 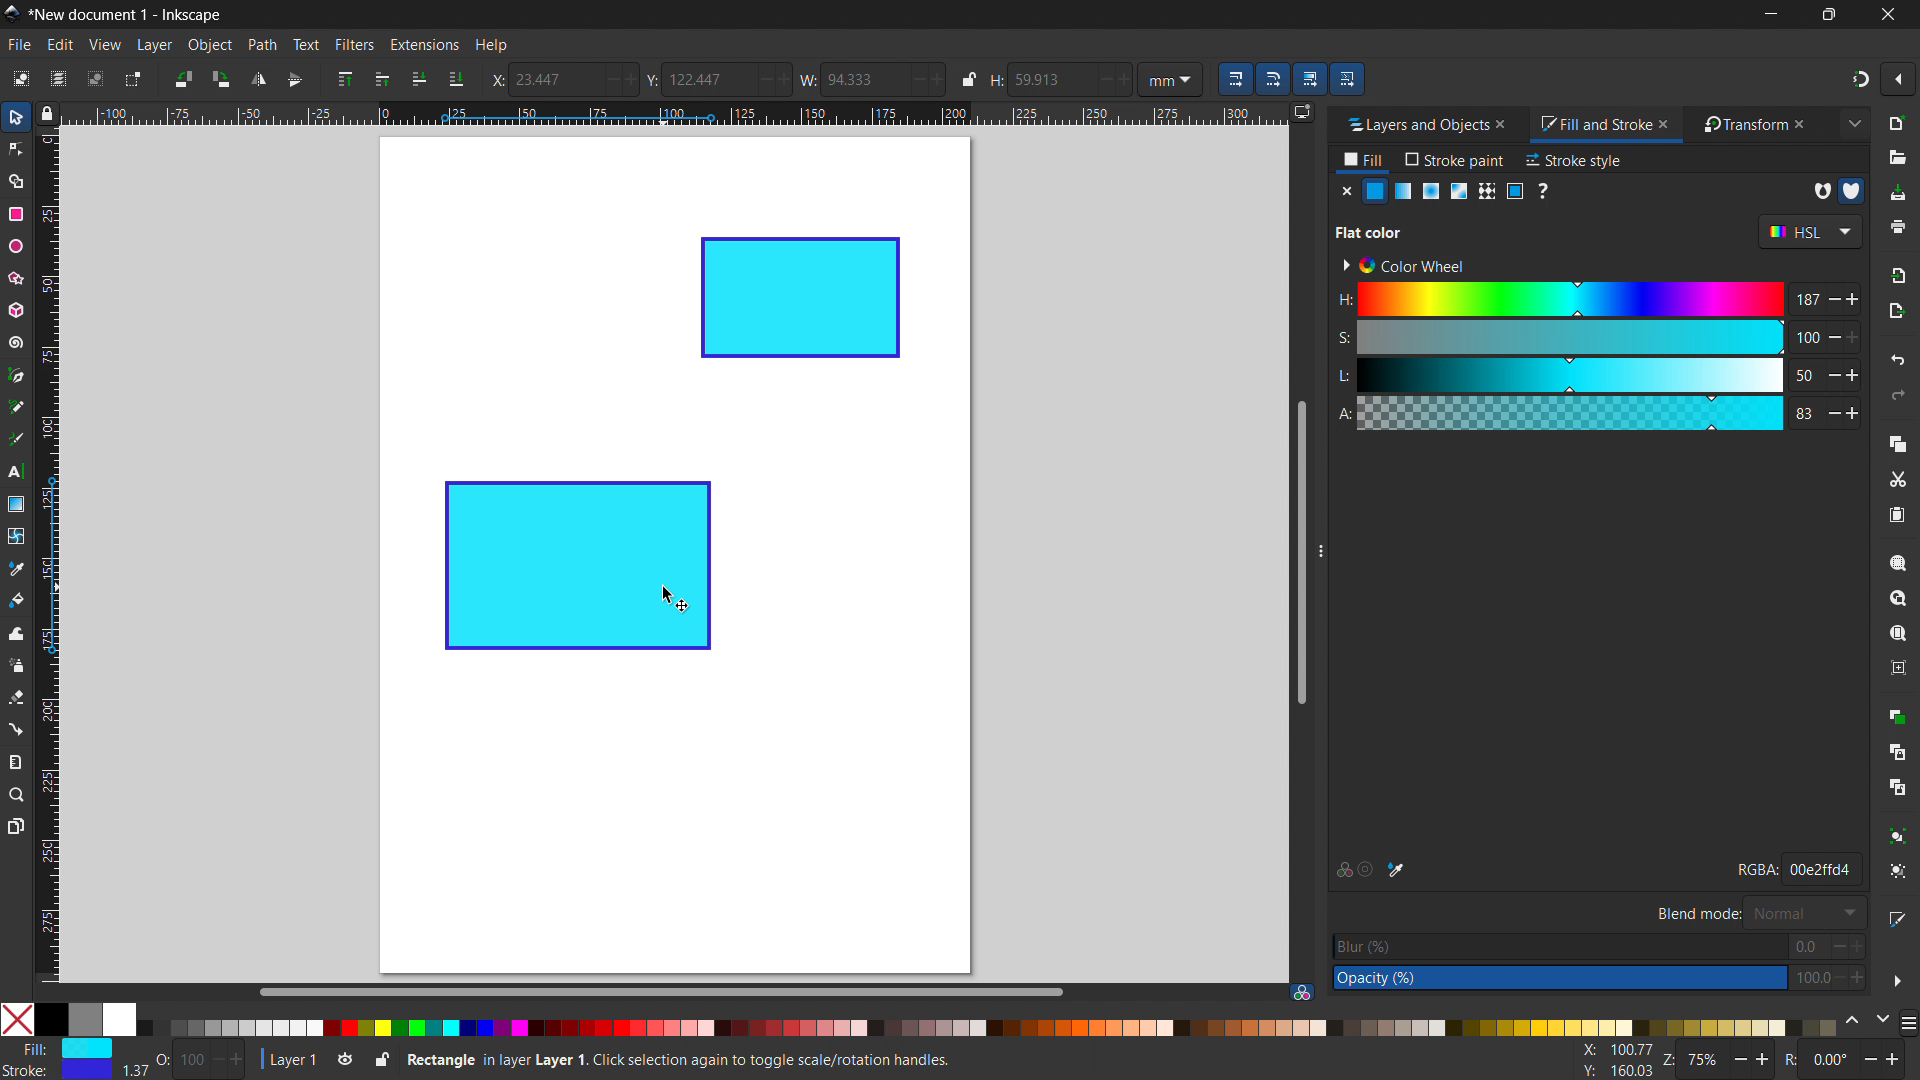 I want to click on ellipse tool, so click(x=15, y=245).